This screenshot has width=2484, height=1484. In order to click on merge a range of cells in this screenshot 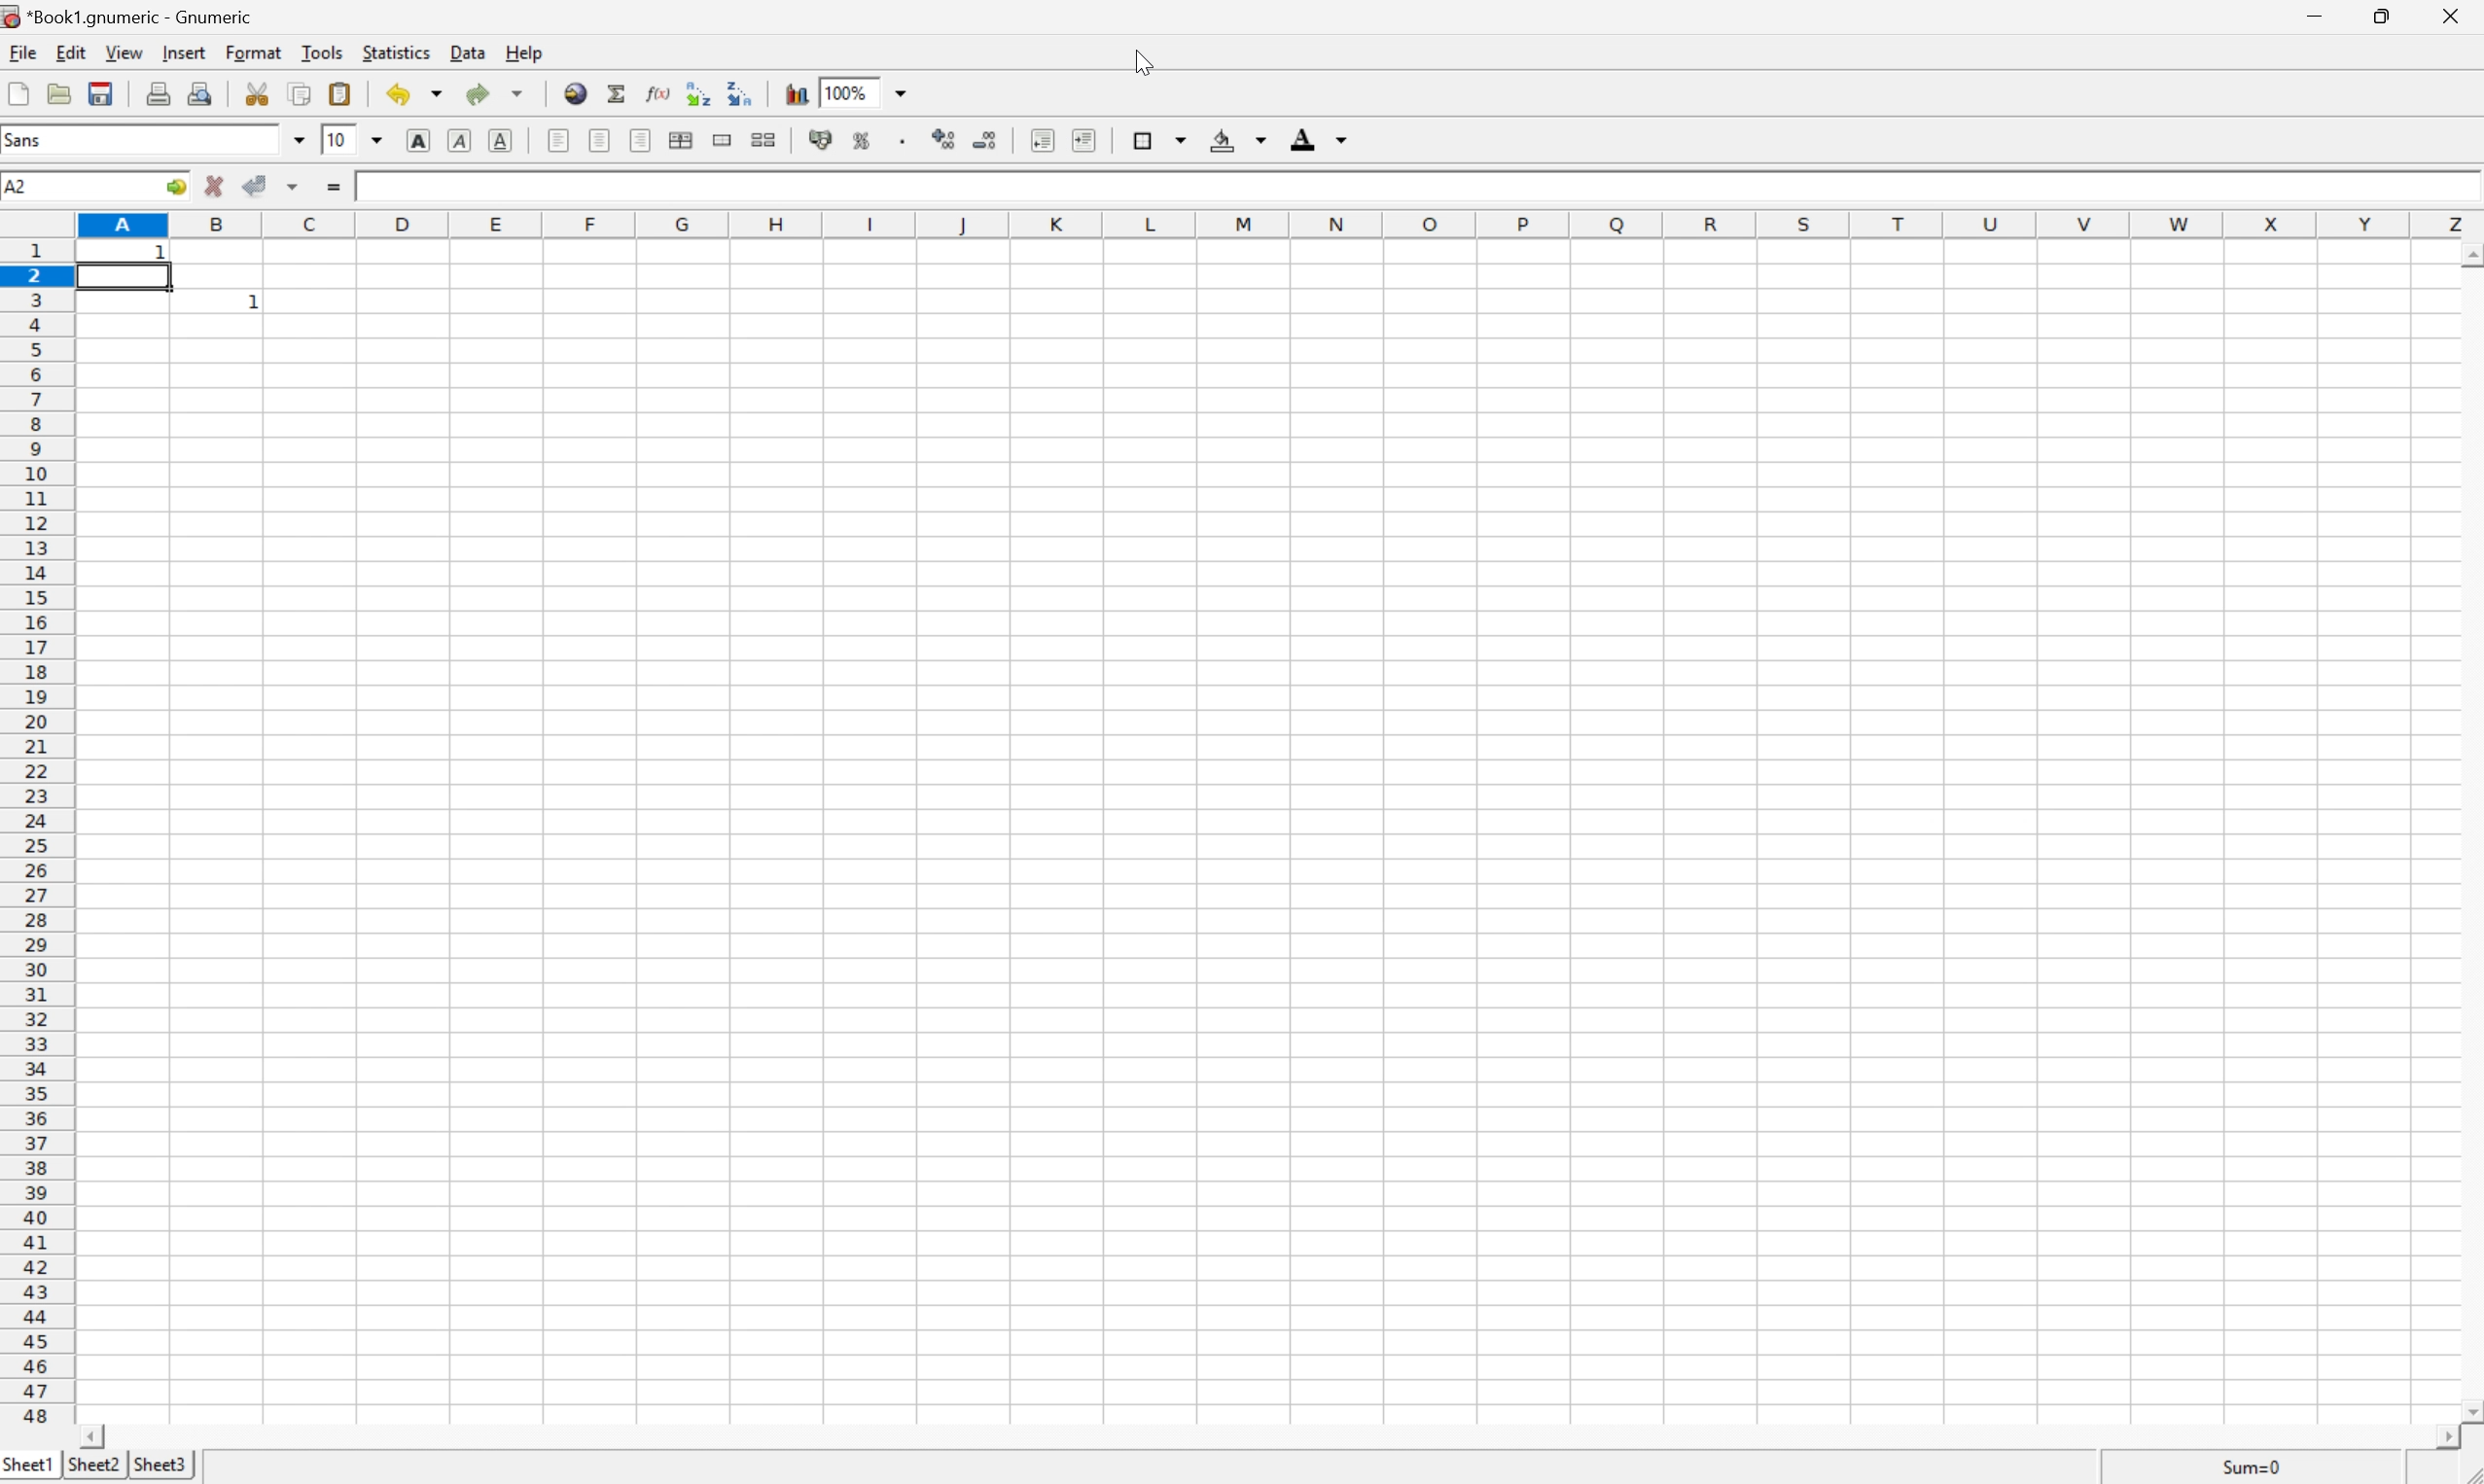, I will do `click(721, 139)`.